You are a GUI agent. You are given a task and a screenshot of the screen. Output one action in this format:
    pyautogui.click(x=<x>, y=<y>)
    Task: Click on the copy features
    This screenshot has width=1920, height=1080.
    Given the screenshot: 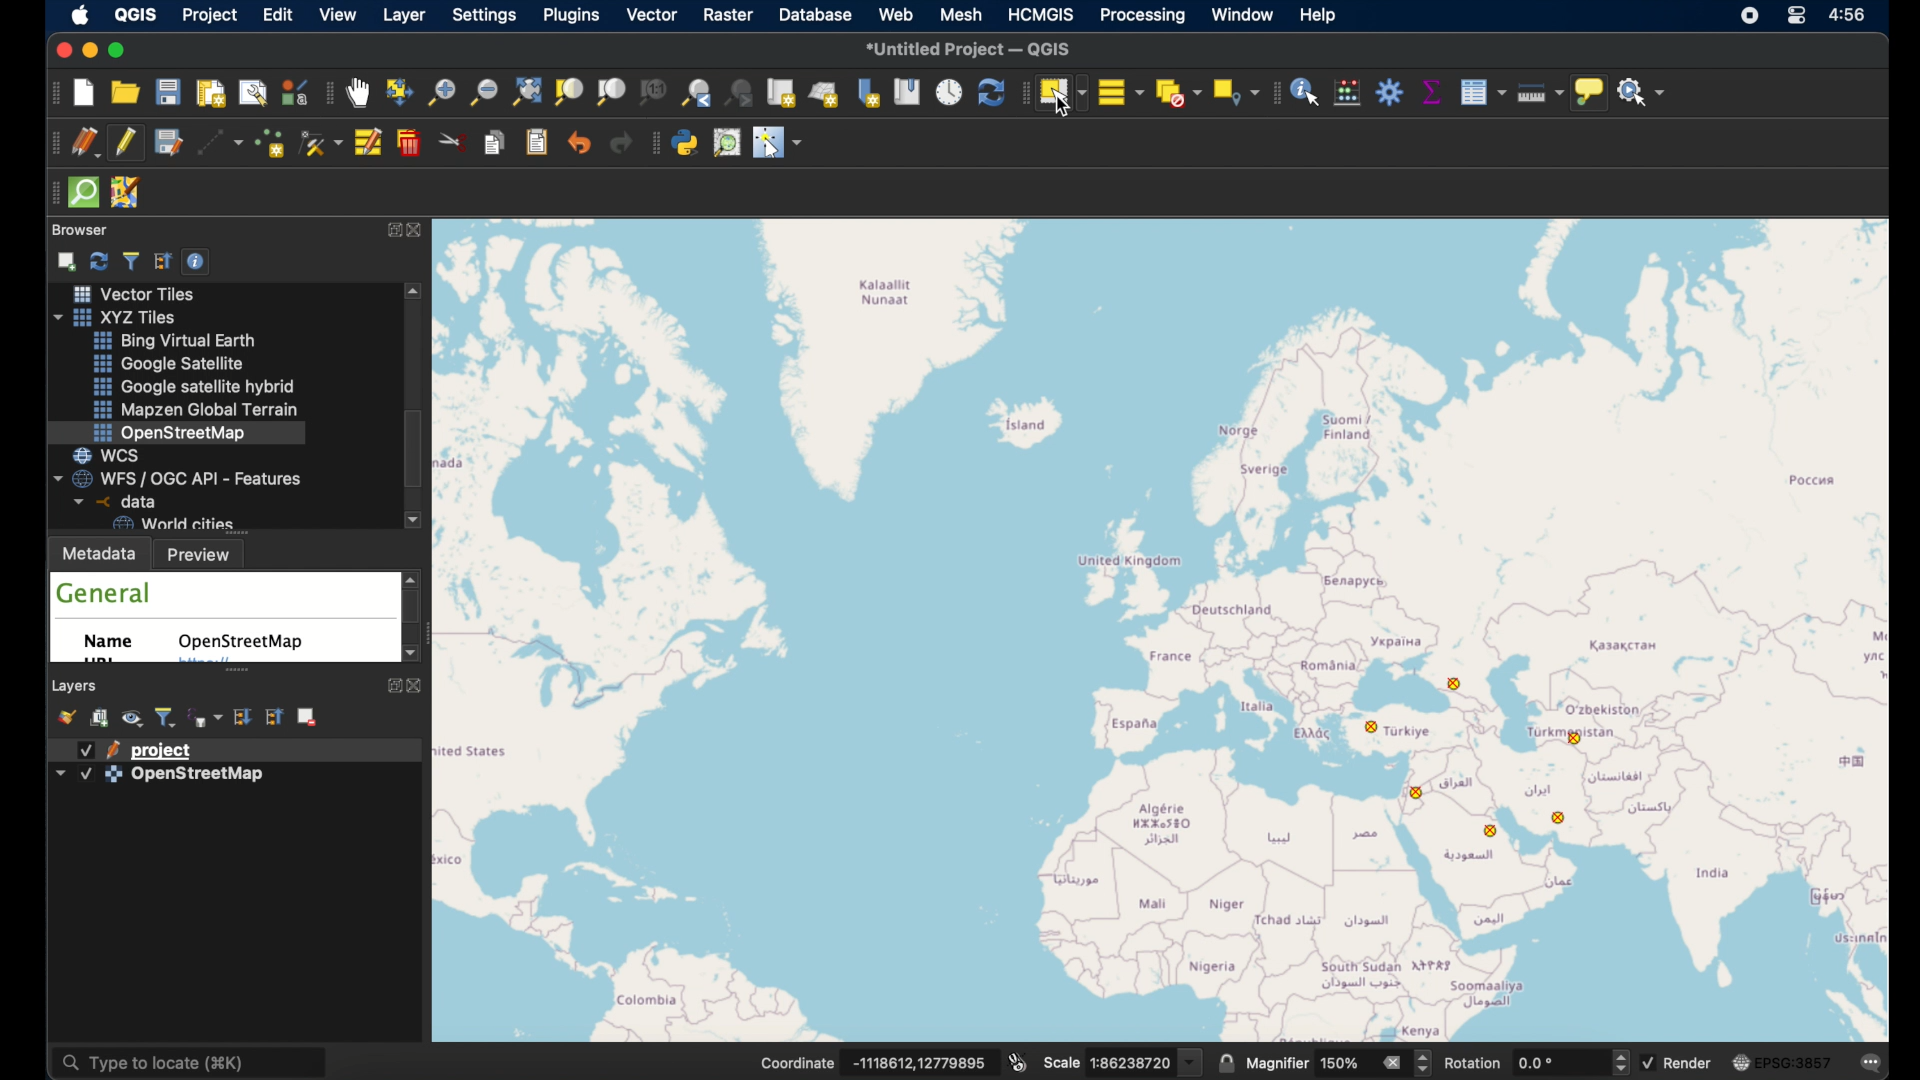 What is the action you would take?
    pyautogui.click(x=497, y=145)
    